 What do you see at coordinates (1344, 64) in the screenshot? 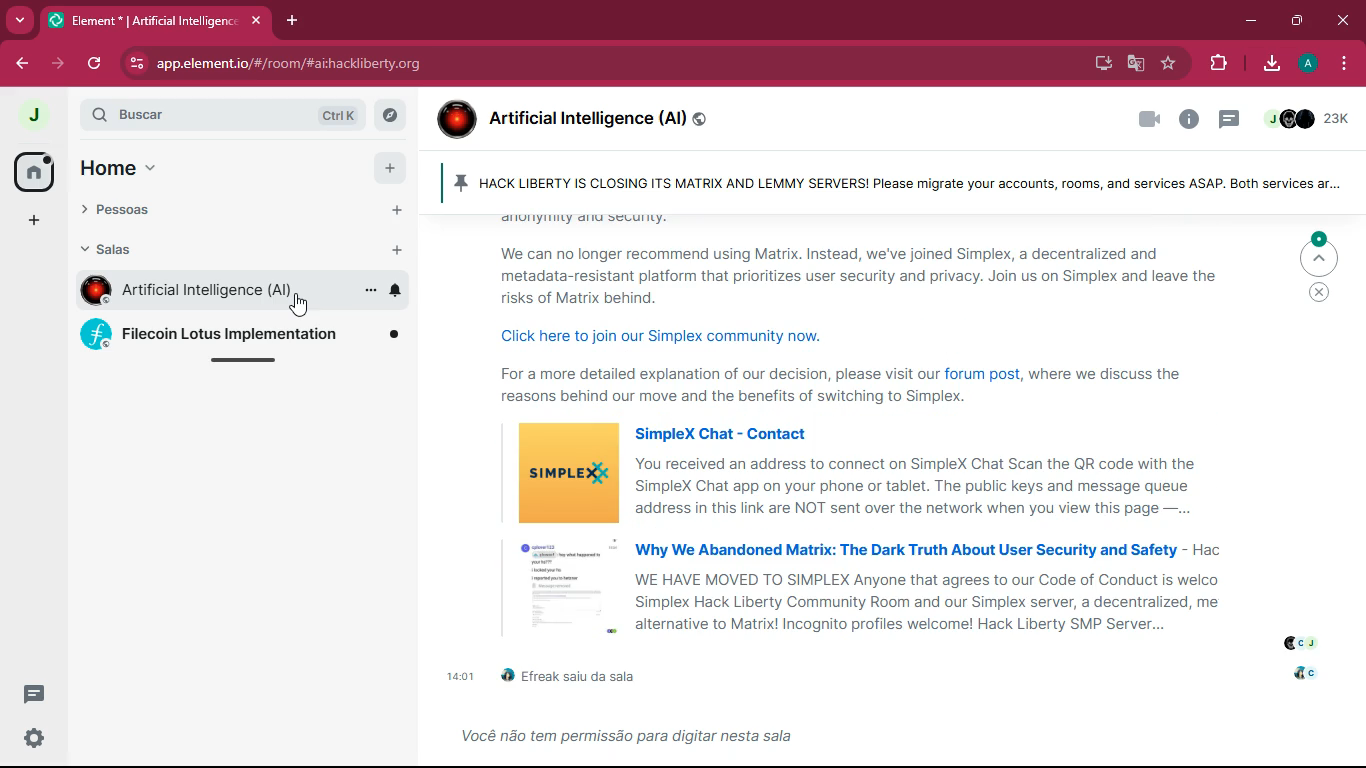
I see `menu` at bounding box center [1344, 64].